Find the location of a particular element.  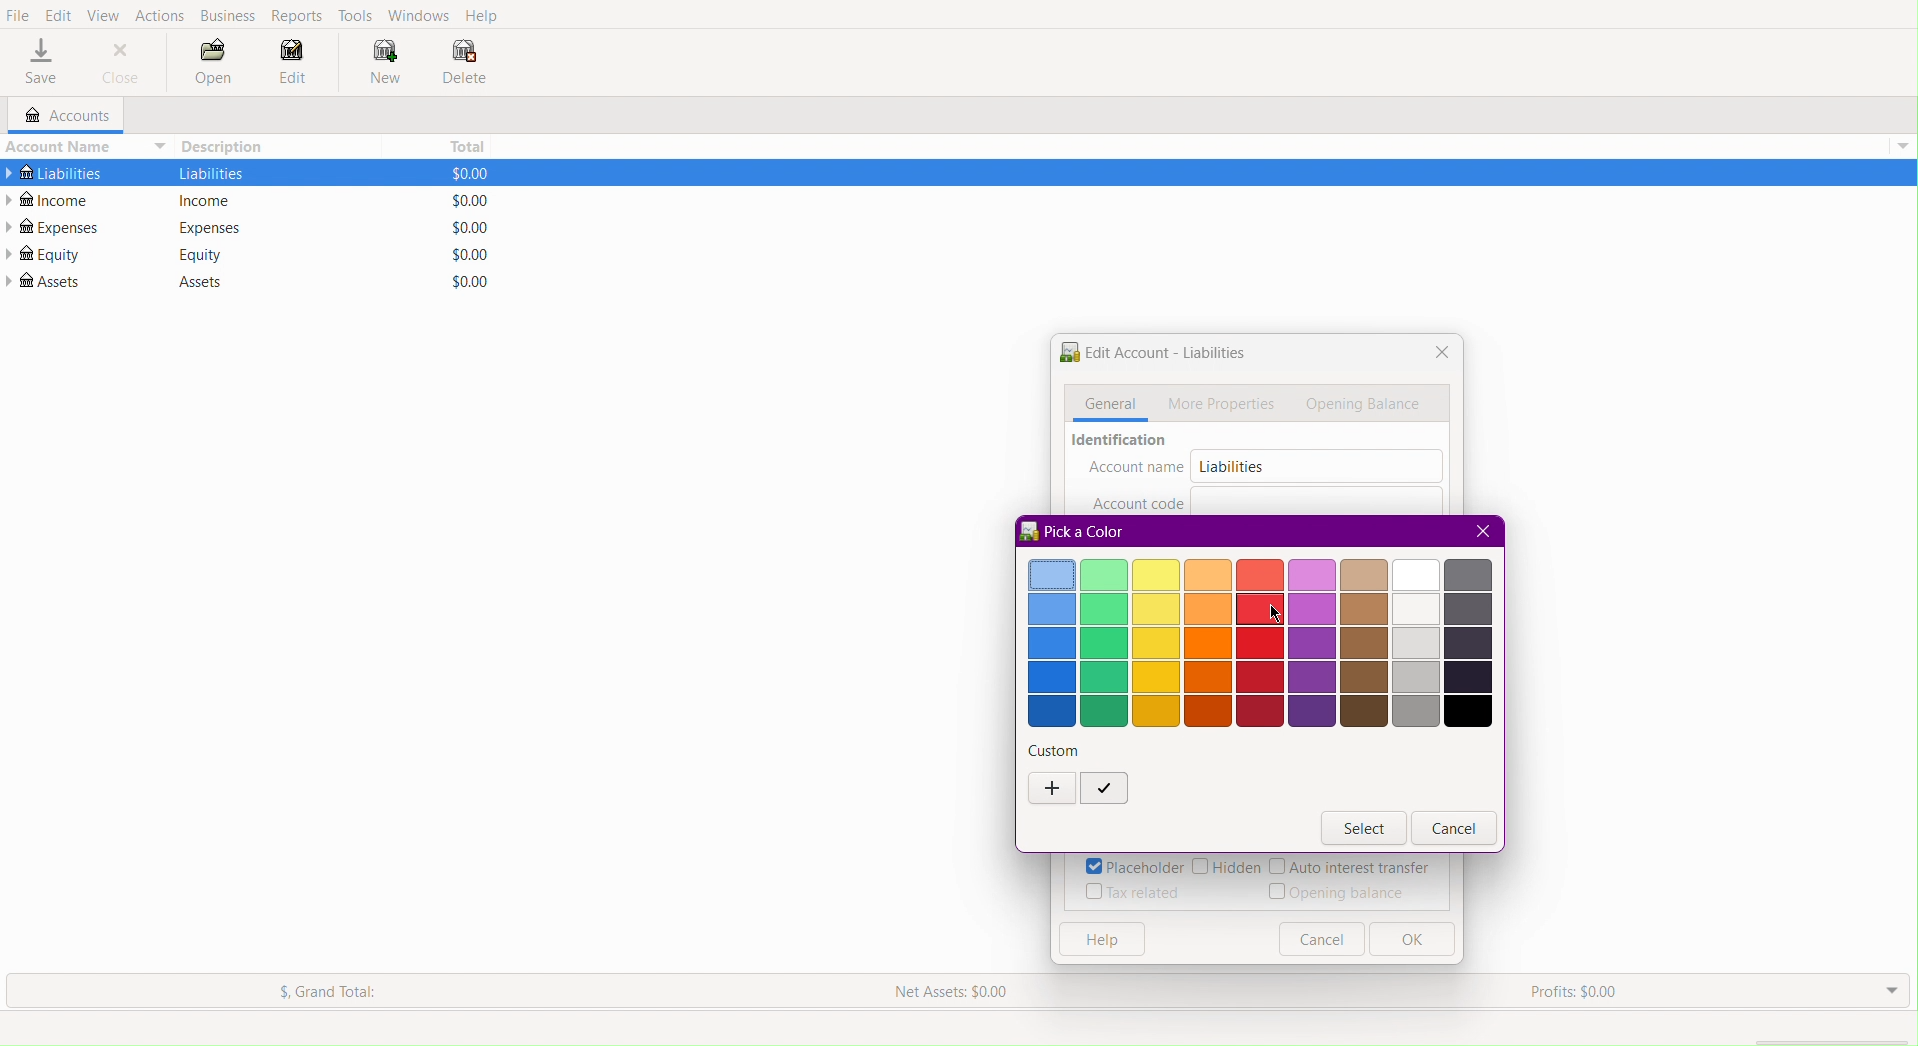

Close is located at coordinates (1437, 354).